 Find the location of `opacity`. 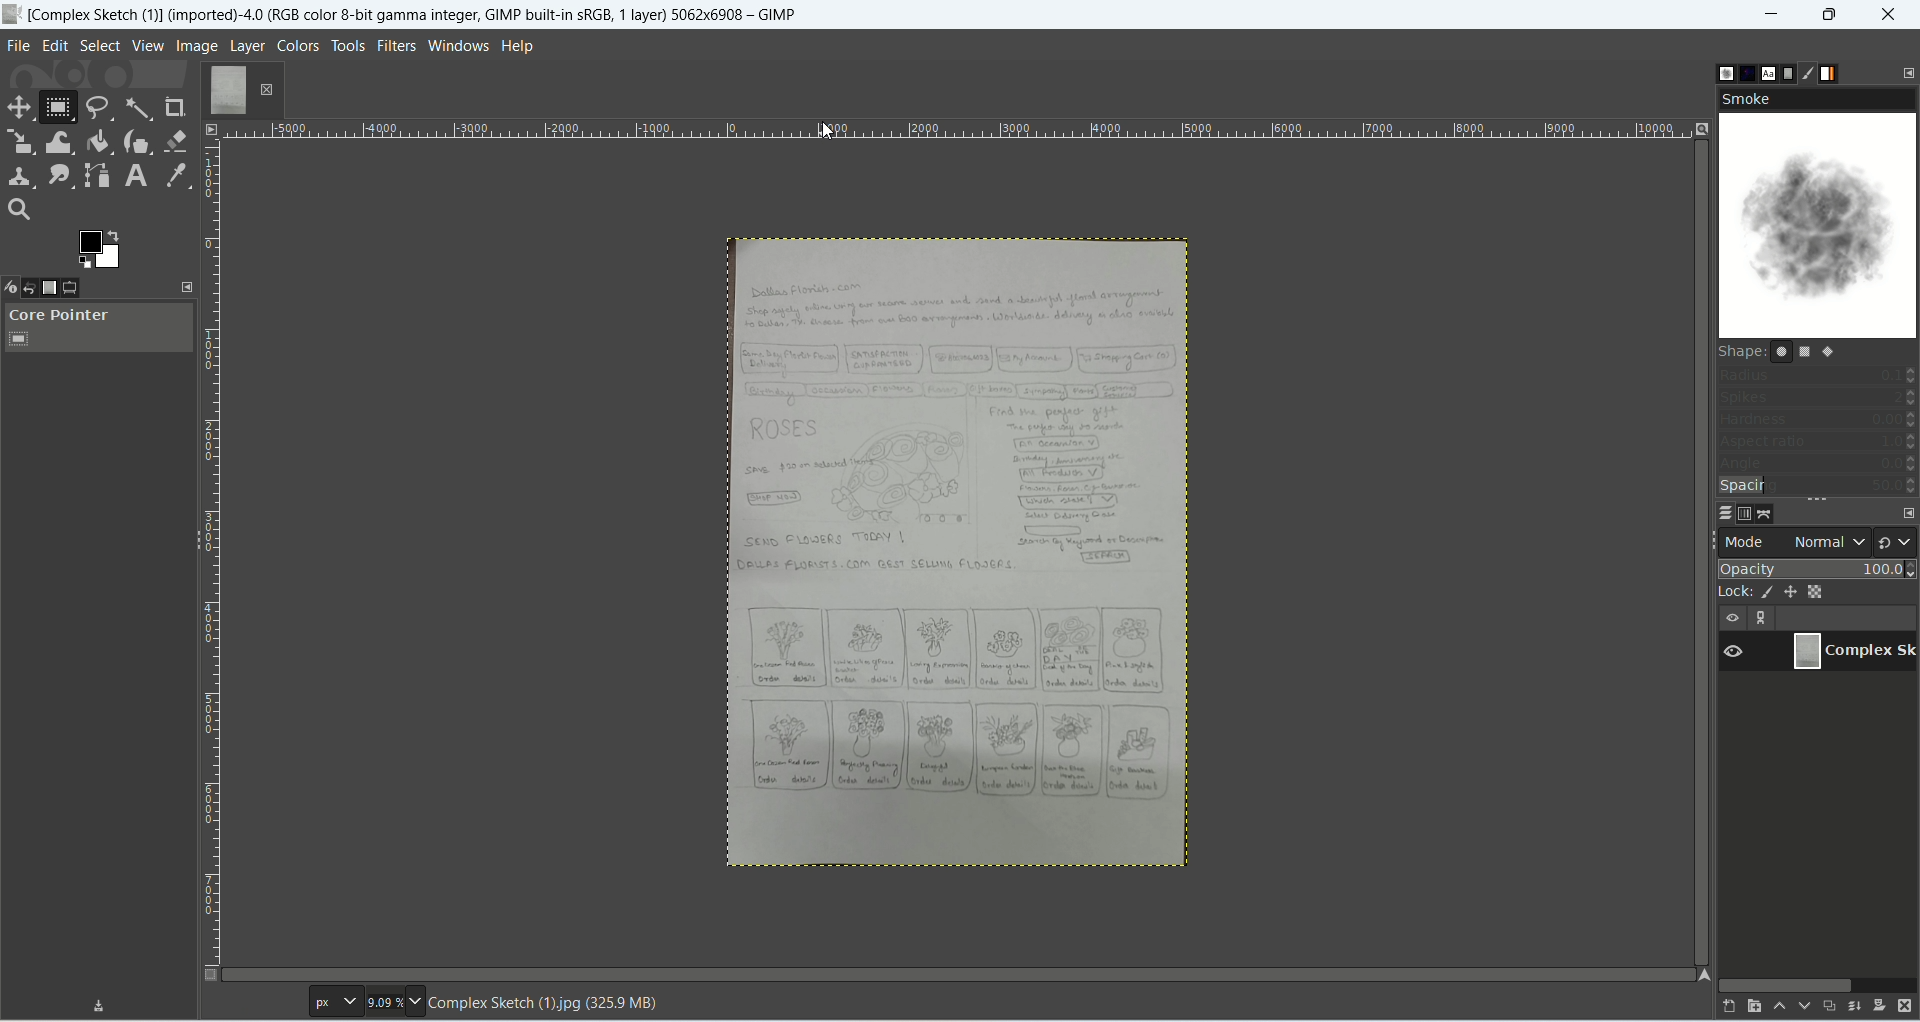

opacity is located at coordinates (1774, 571).